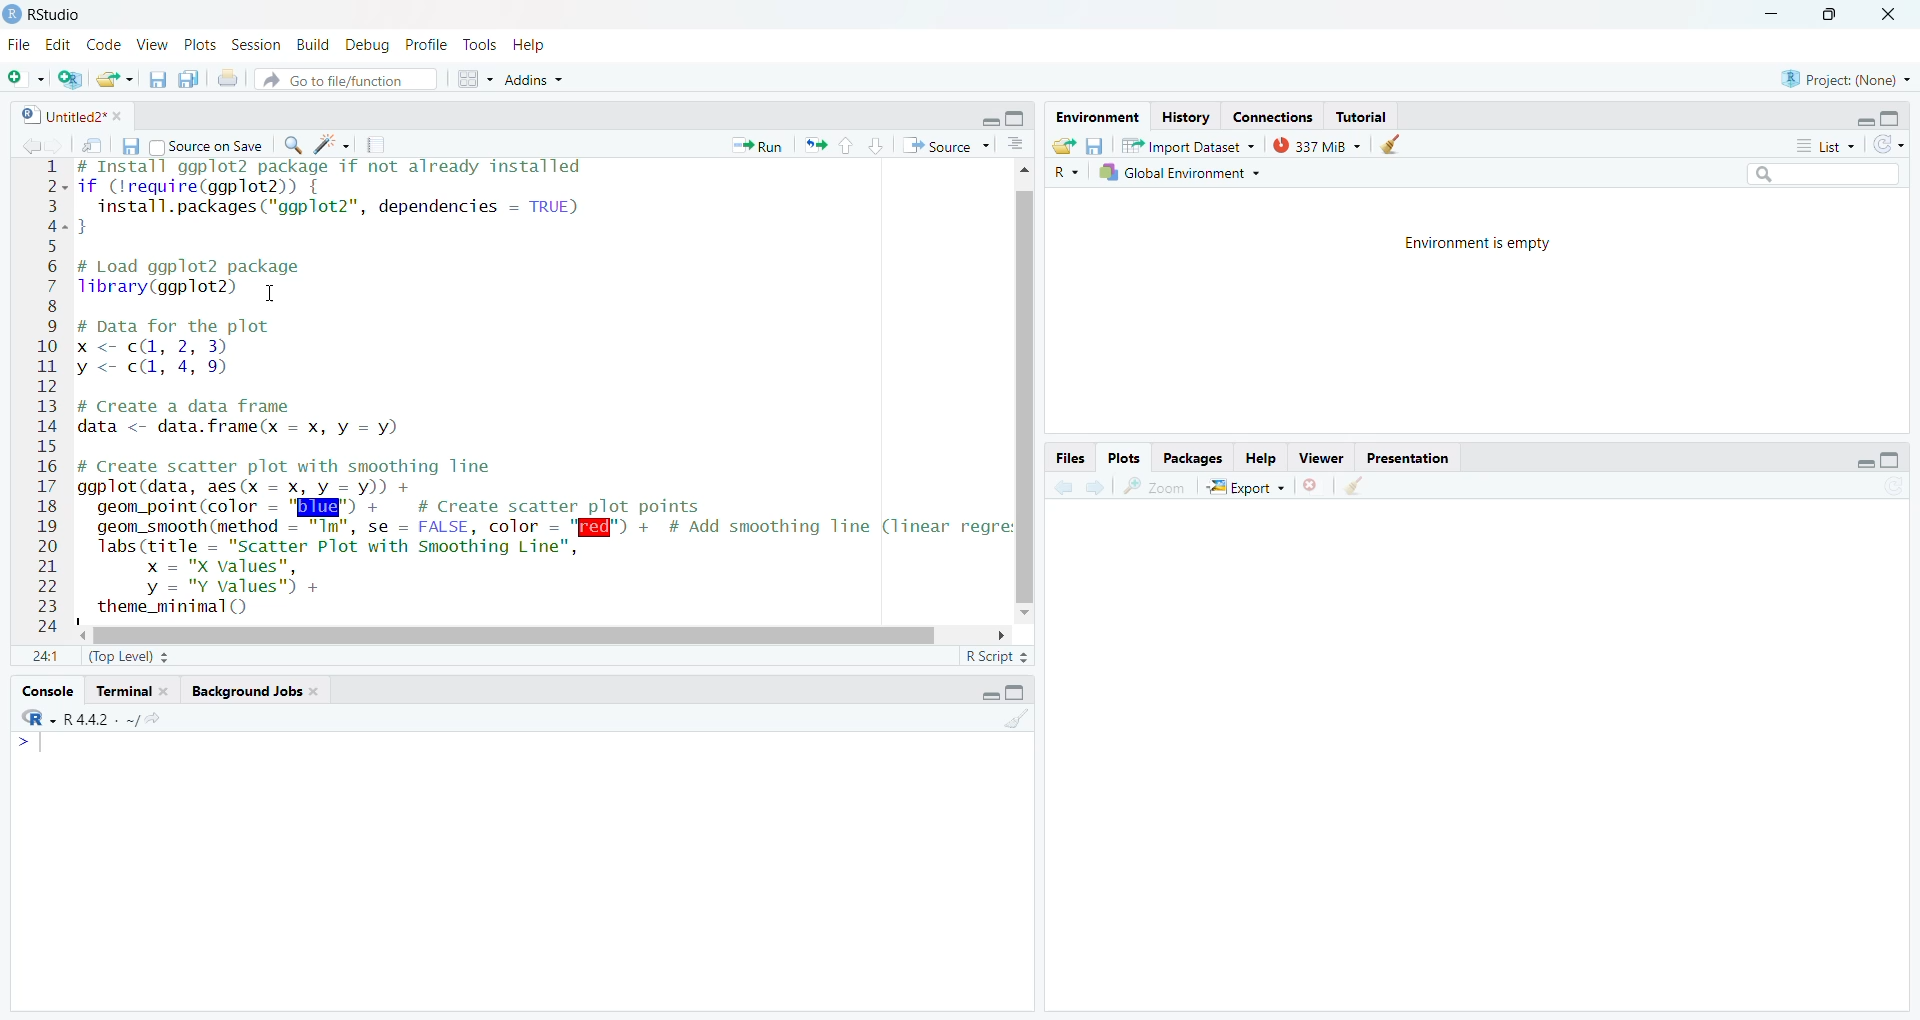 Image resolution: width=1920 pixels, height=1020 pixels. Describe the element at coordinates (985, 122) in the screenshot. I see `hide r script` at that location.